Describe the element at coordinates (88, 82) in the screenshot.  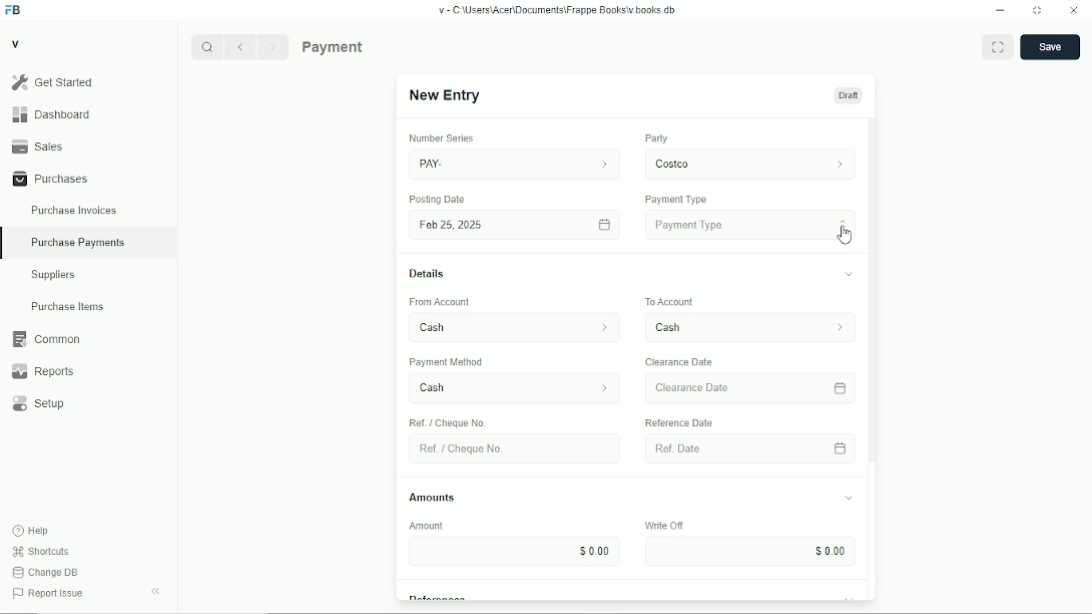
I see `Gel Started` at that location.